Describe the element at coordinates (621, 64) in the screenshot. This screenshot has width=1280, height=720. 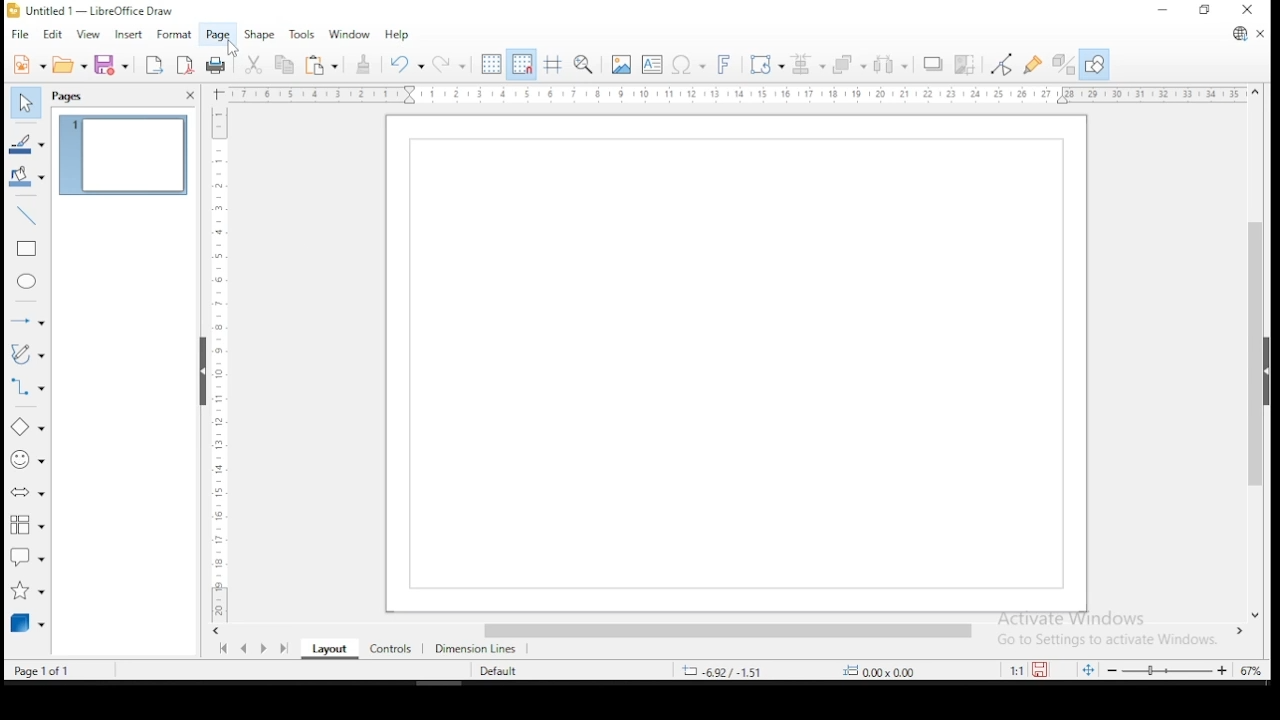
I see `insert image` at that location.